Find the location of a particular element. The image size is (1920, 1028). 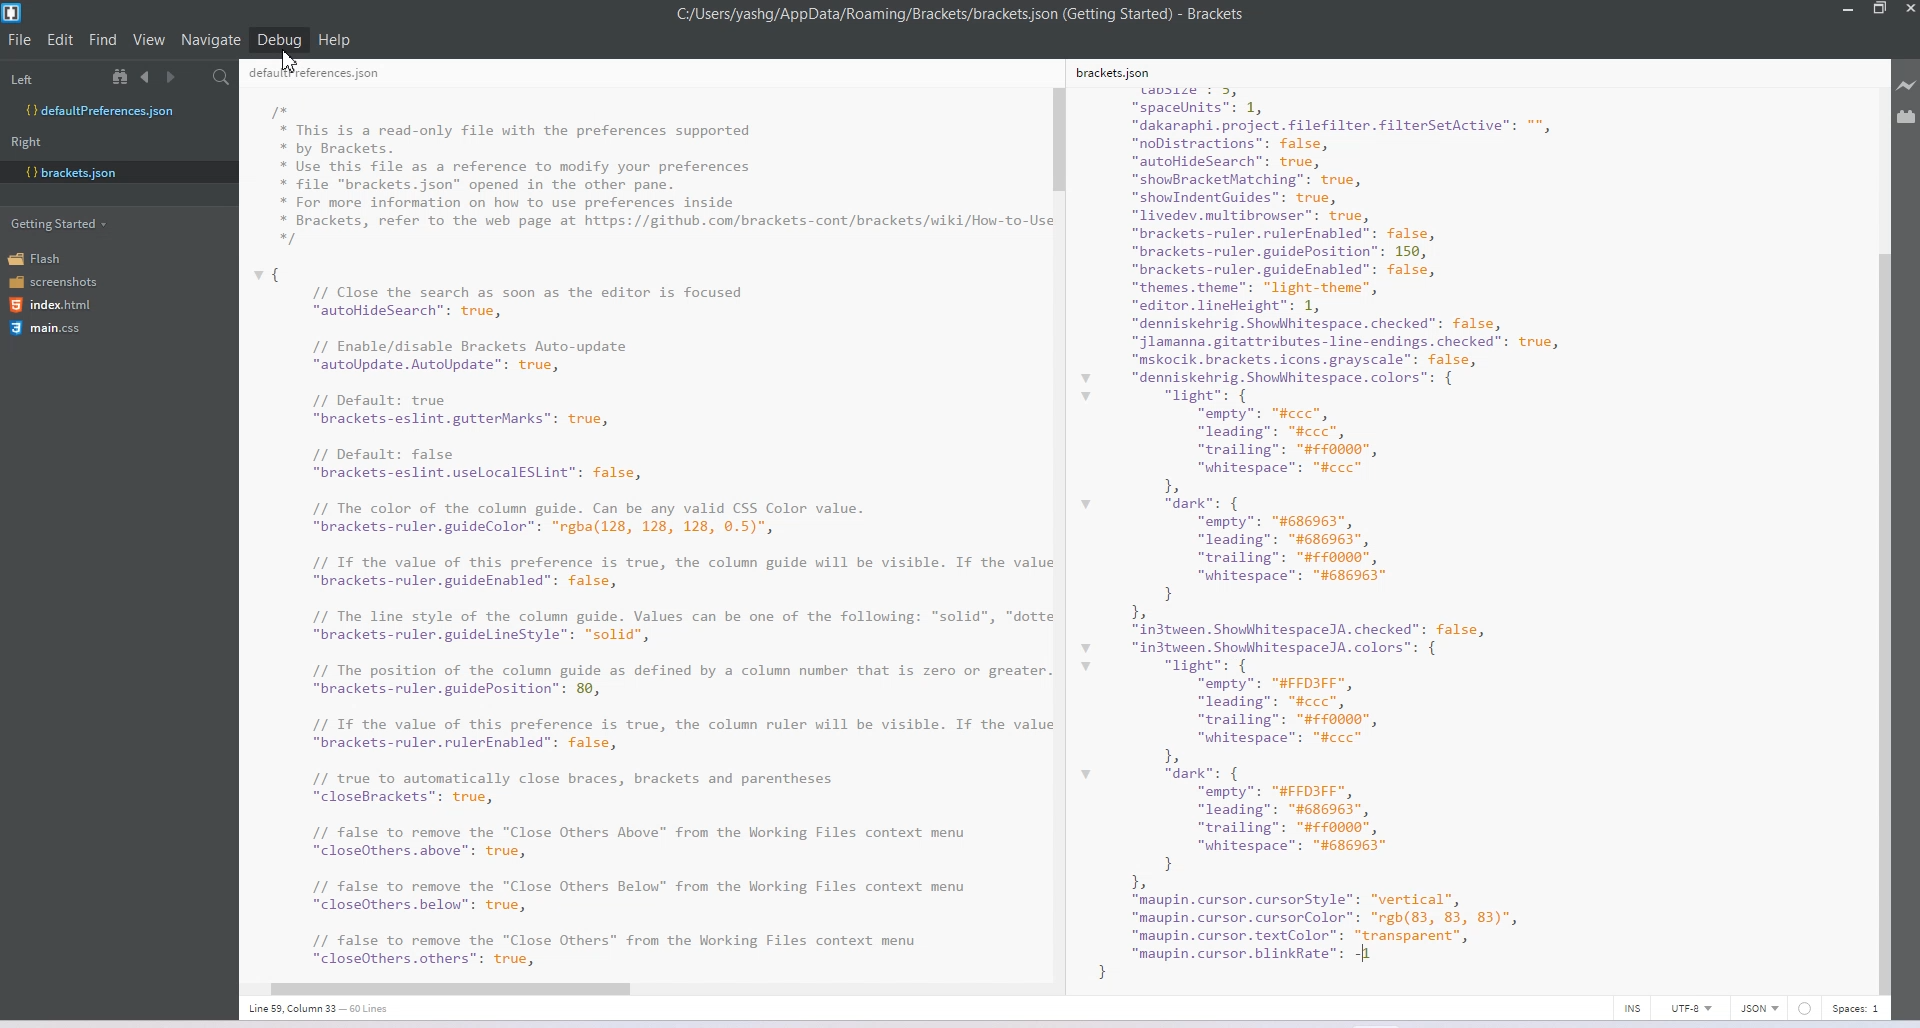

Navigate Forward is located at coordinates (173, 78).